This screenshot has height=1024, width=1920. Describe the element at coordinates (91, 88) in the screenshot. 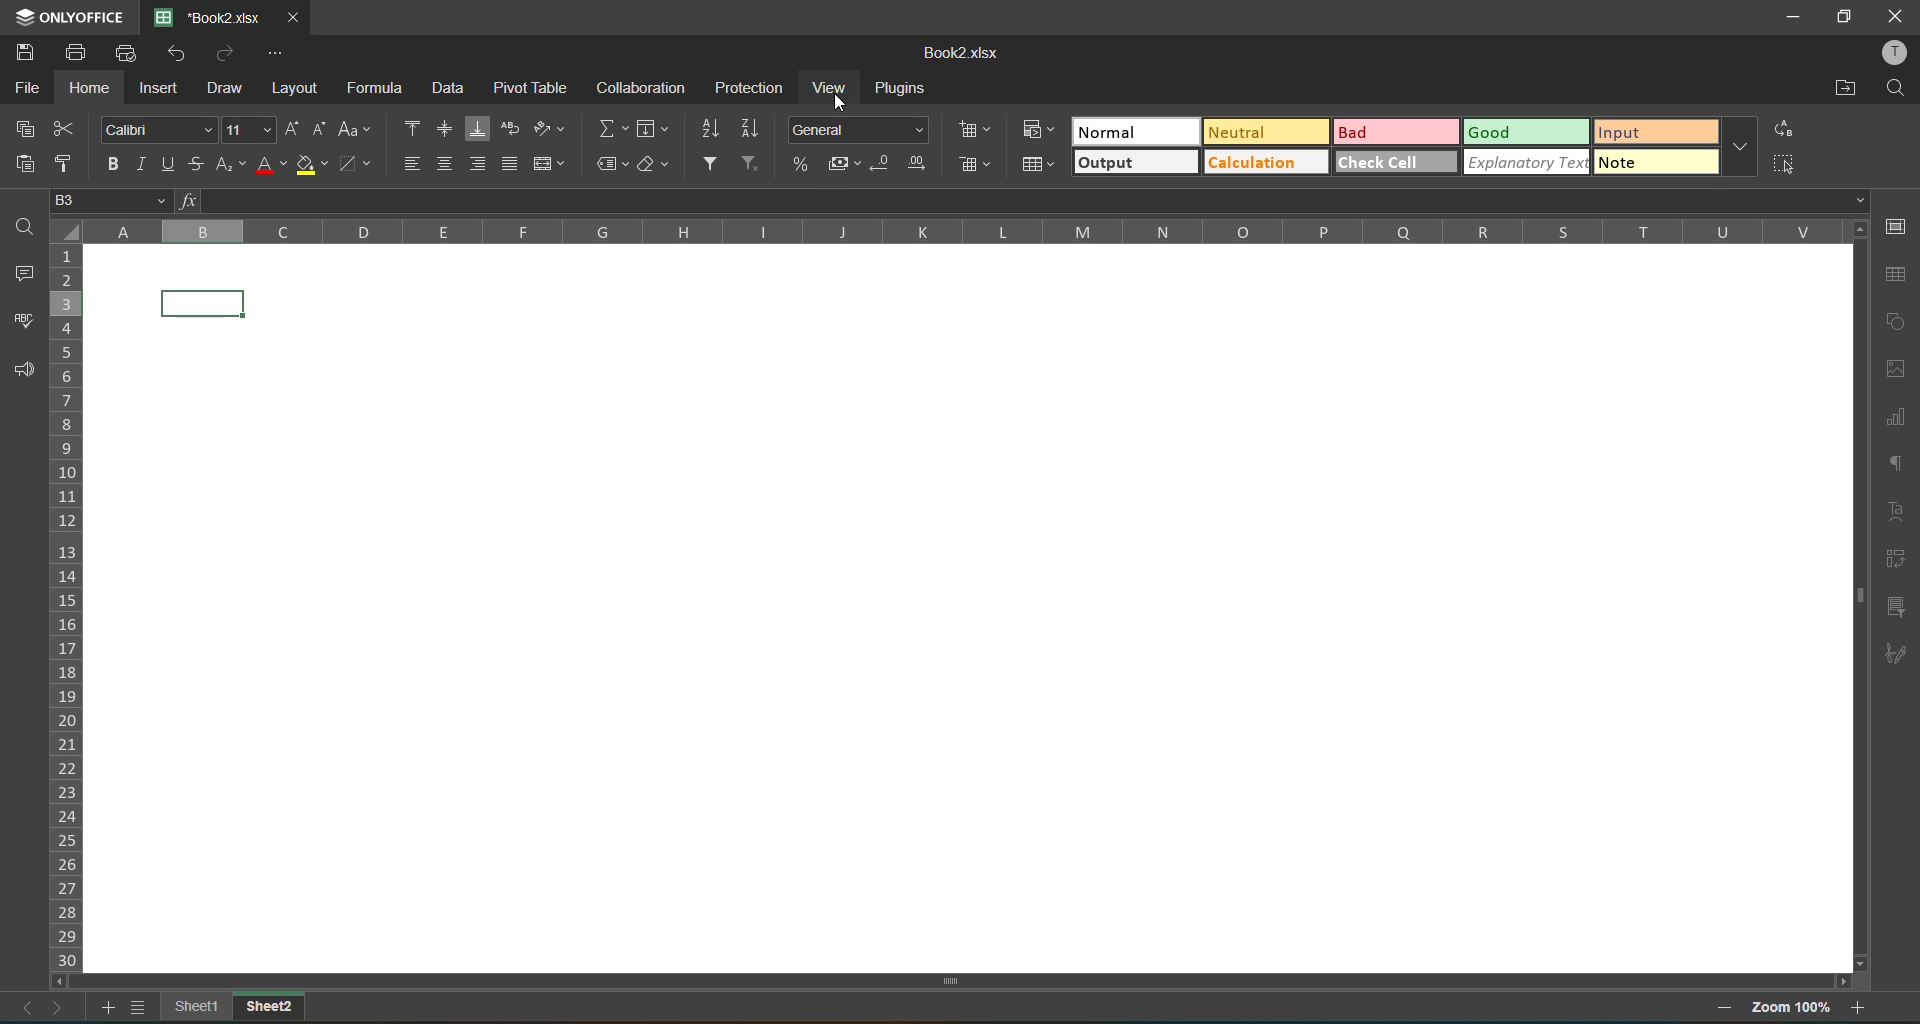

I see `Home` at that location.